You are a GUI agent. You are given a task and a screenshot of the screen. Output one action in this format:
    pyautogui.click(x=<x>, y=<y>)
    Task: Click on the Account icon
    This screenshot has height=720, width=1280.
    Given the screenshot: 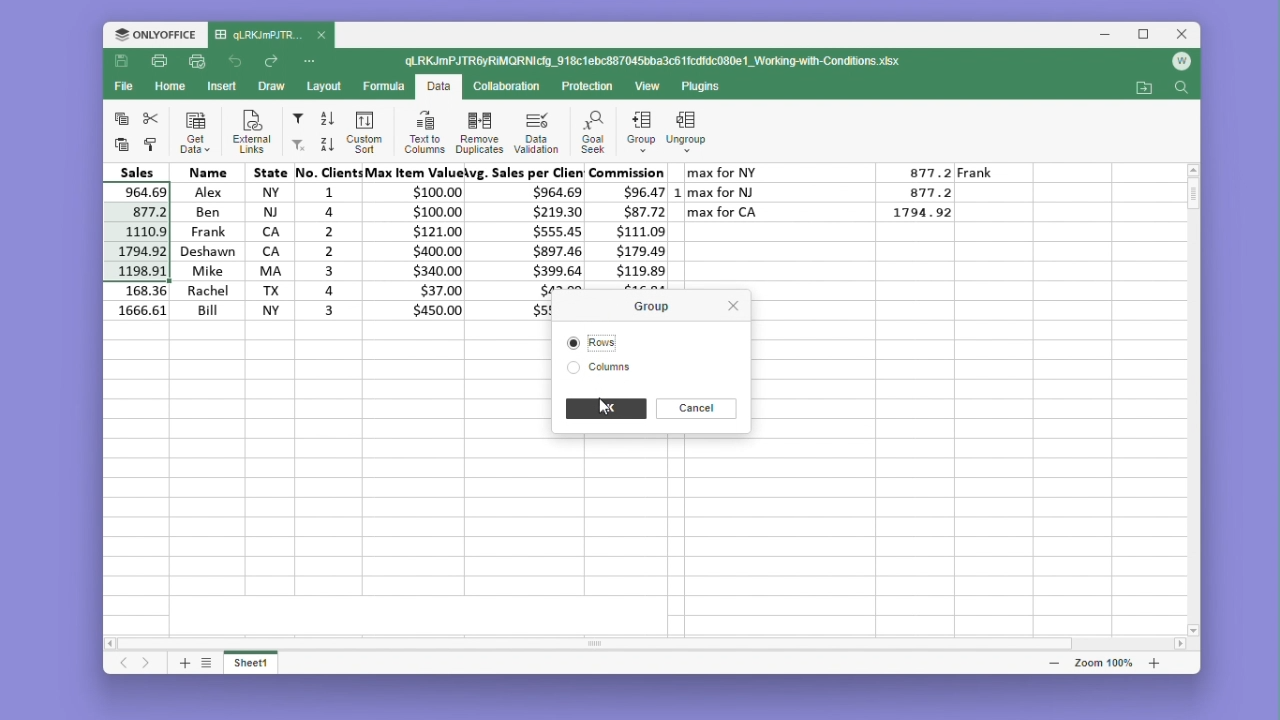 What is the action you would take?
    pyautogui.click(x=1181, y=62)
    